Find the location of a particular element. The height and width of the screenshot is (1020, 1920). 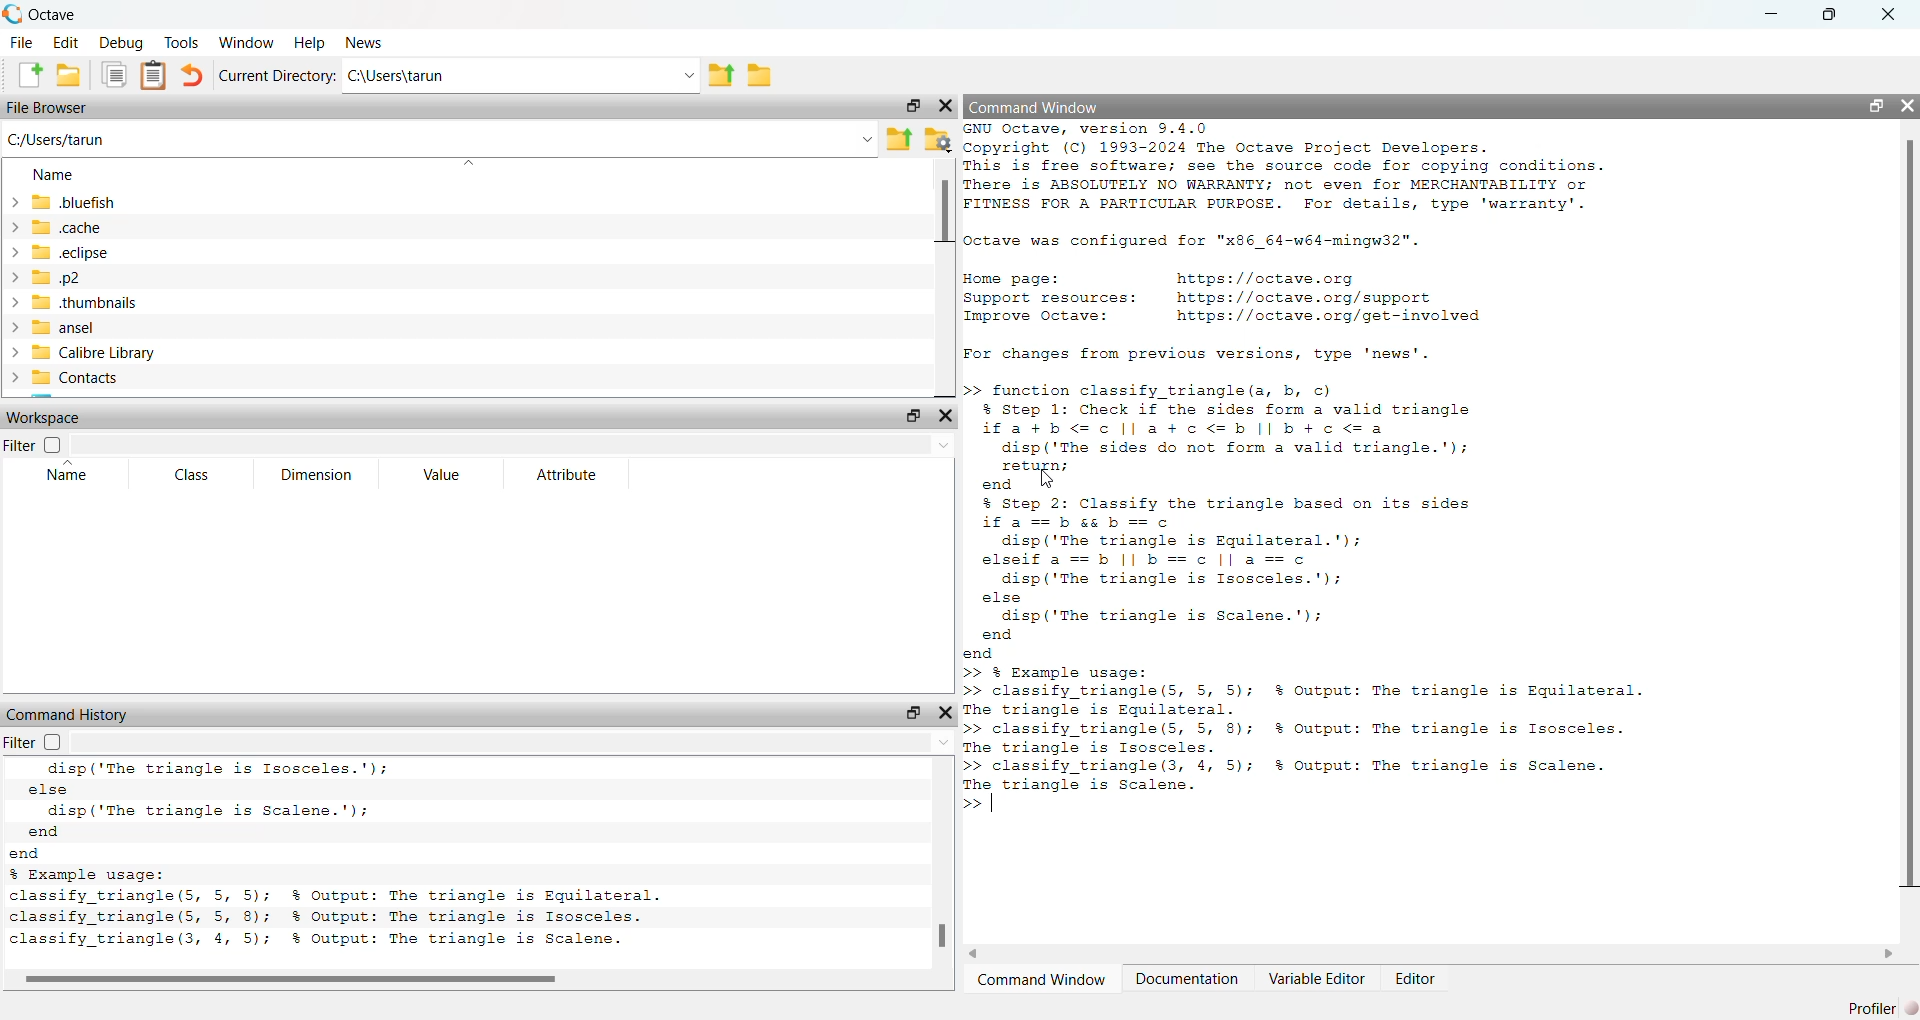

current directory is located at coordinates (280, 75).